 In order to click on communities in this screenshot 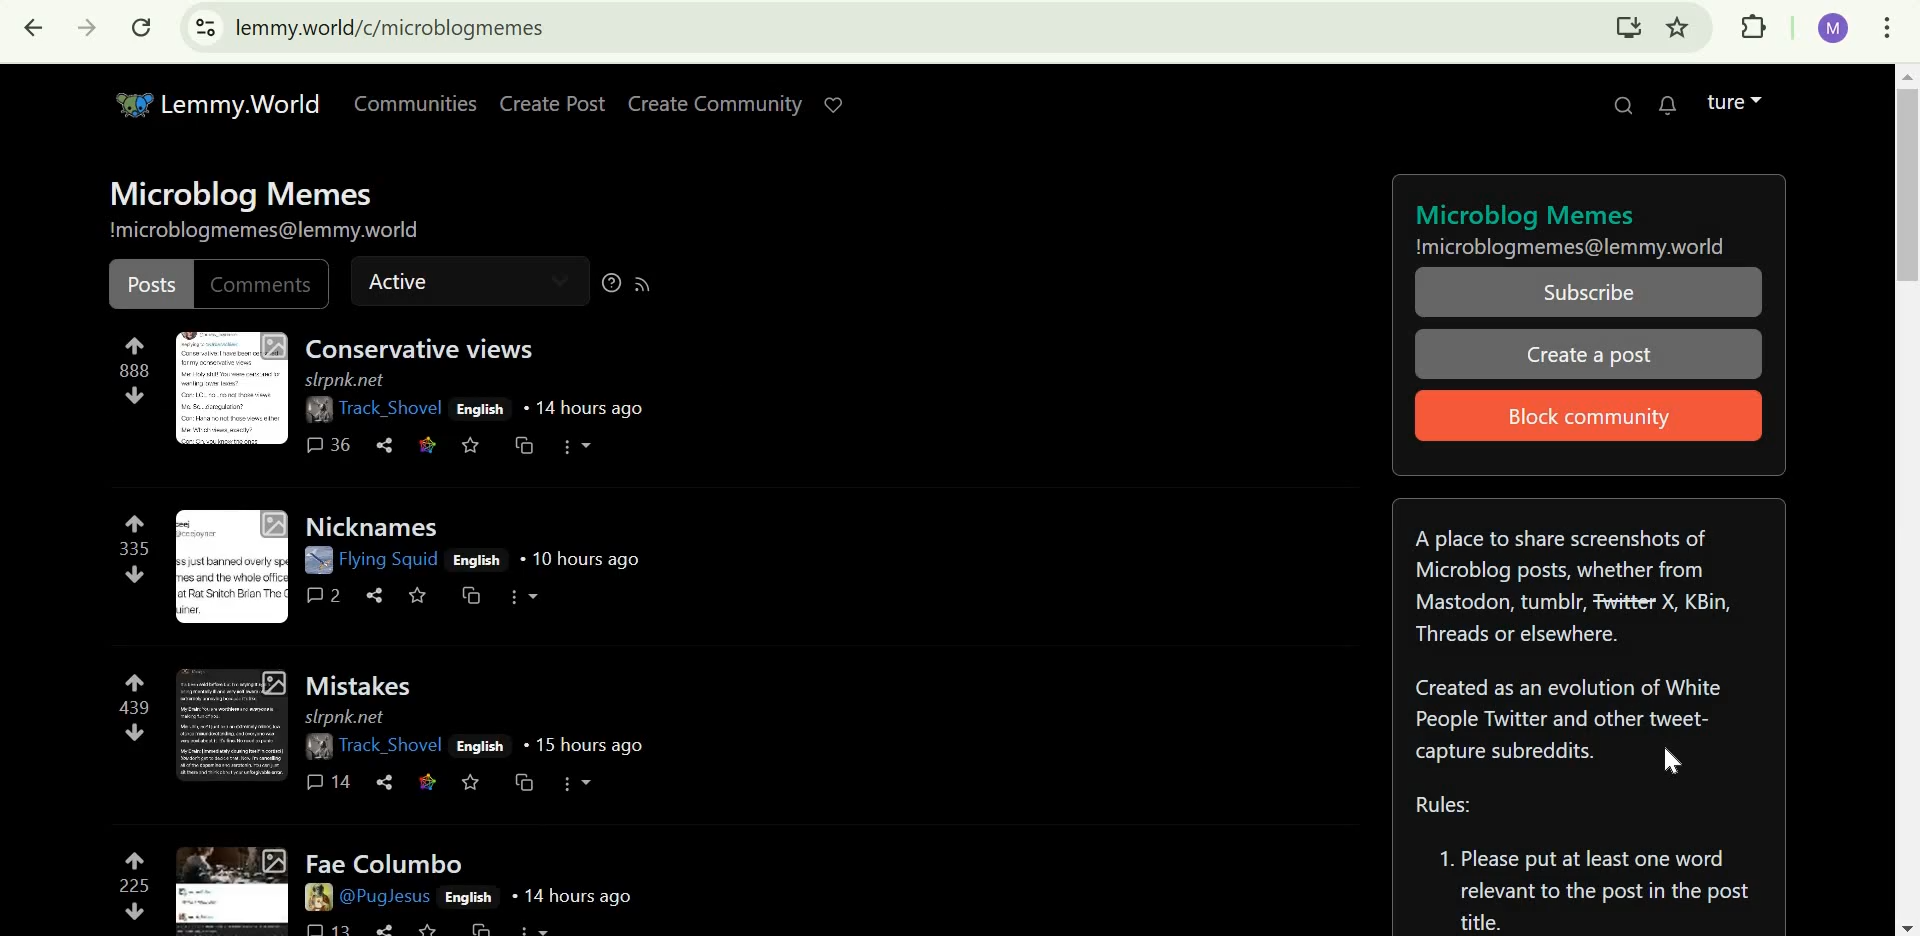, I will do `click(417, 104)`.